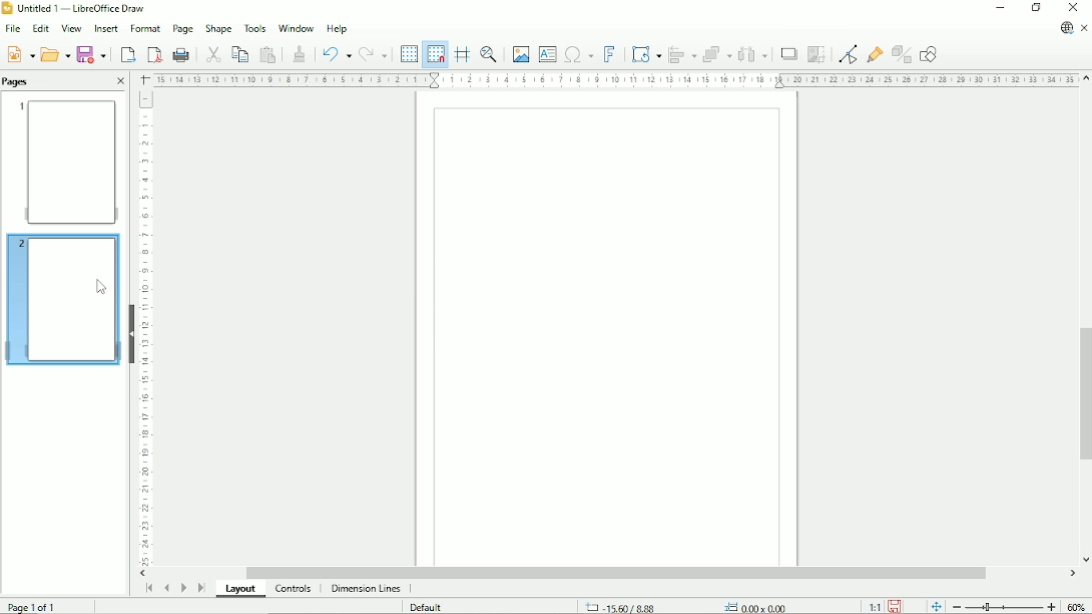  Describe the element at coordinates (614, 79) in the screenshot. I see `Horizontal scale` at that location.